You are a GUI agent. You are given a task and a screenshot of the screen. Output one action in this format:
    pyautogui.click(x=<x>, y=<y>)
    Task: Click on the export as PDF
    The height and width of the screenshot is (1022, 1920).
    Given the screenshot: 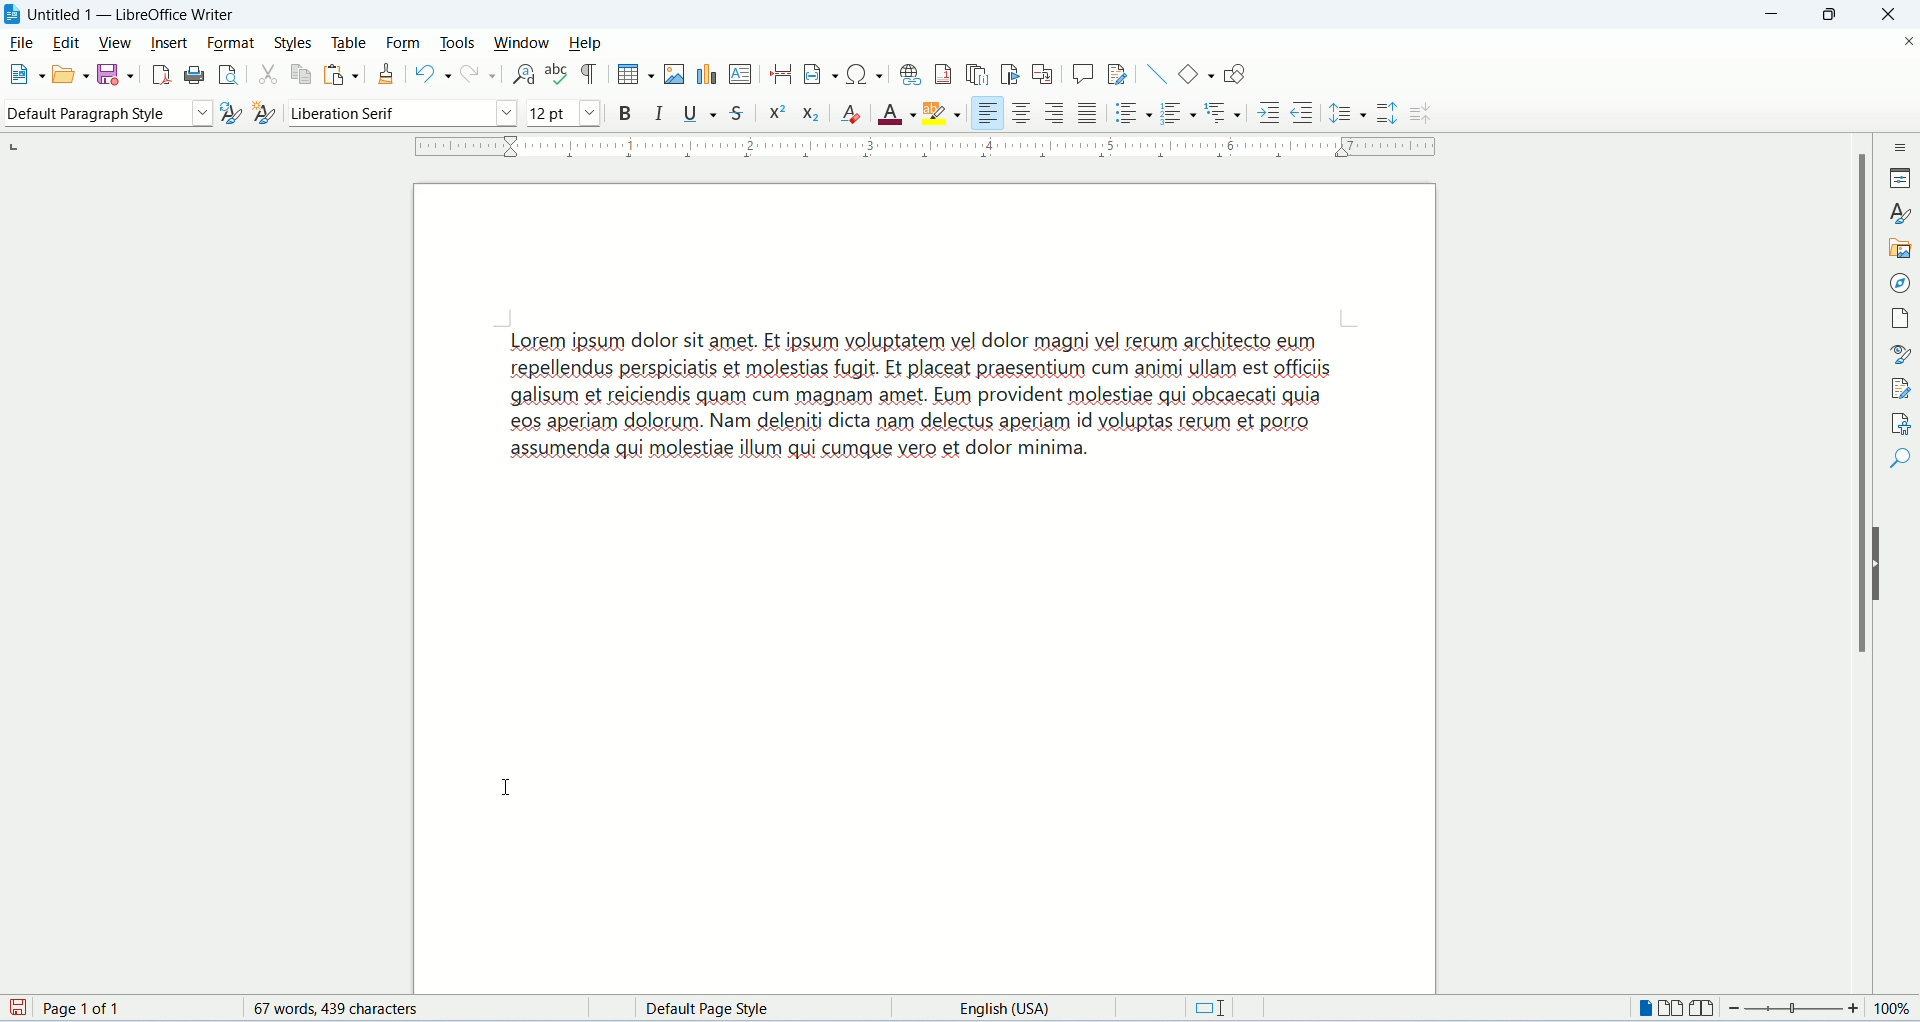 What is the action you would take?
    pyautogui.click(x=162, y=75)
    